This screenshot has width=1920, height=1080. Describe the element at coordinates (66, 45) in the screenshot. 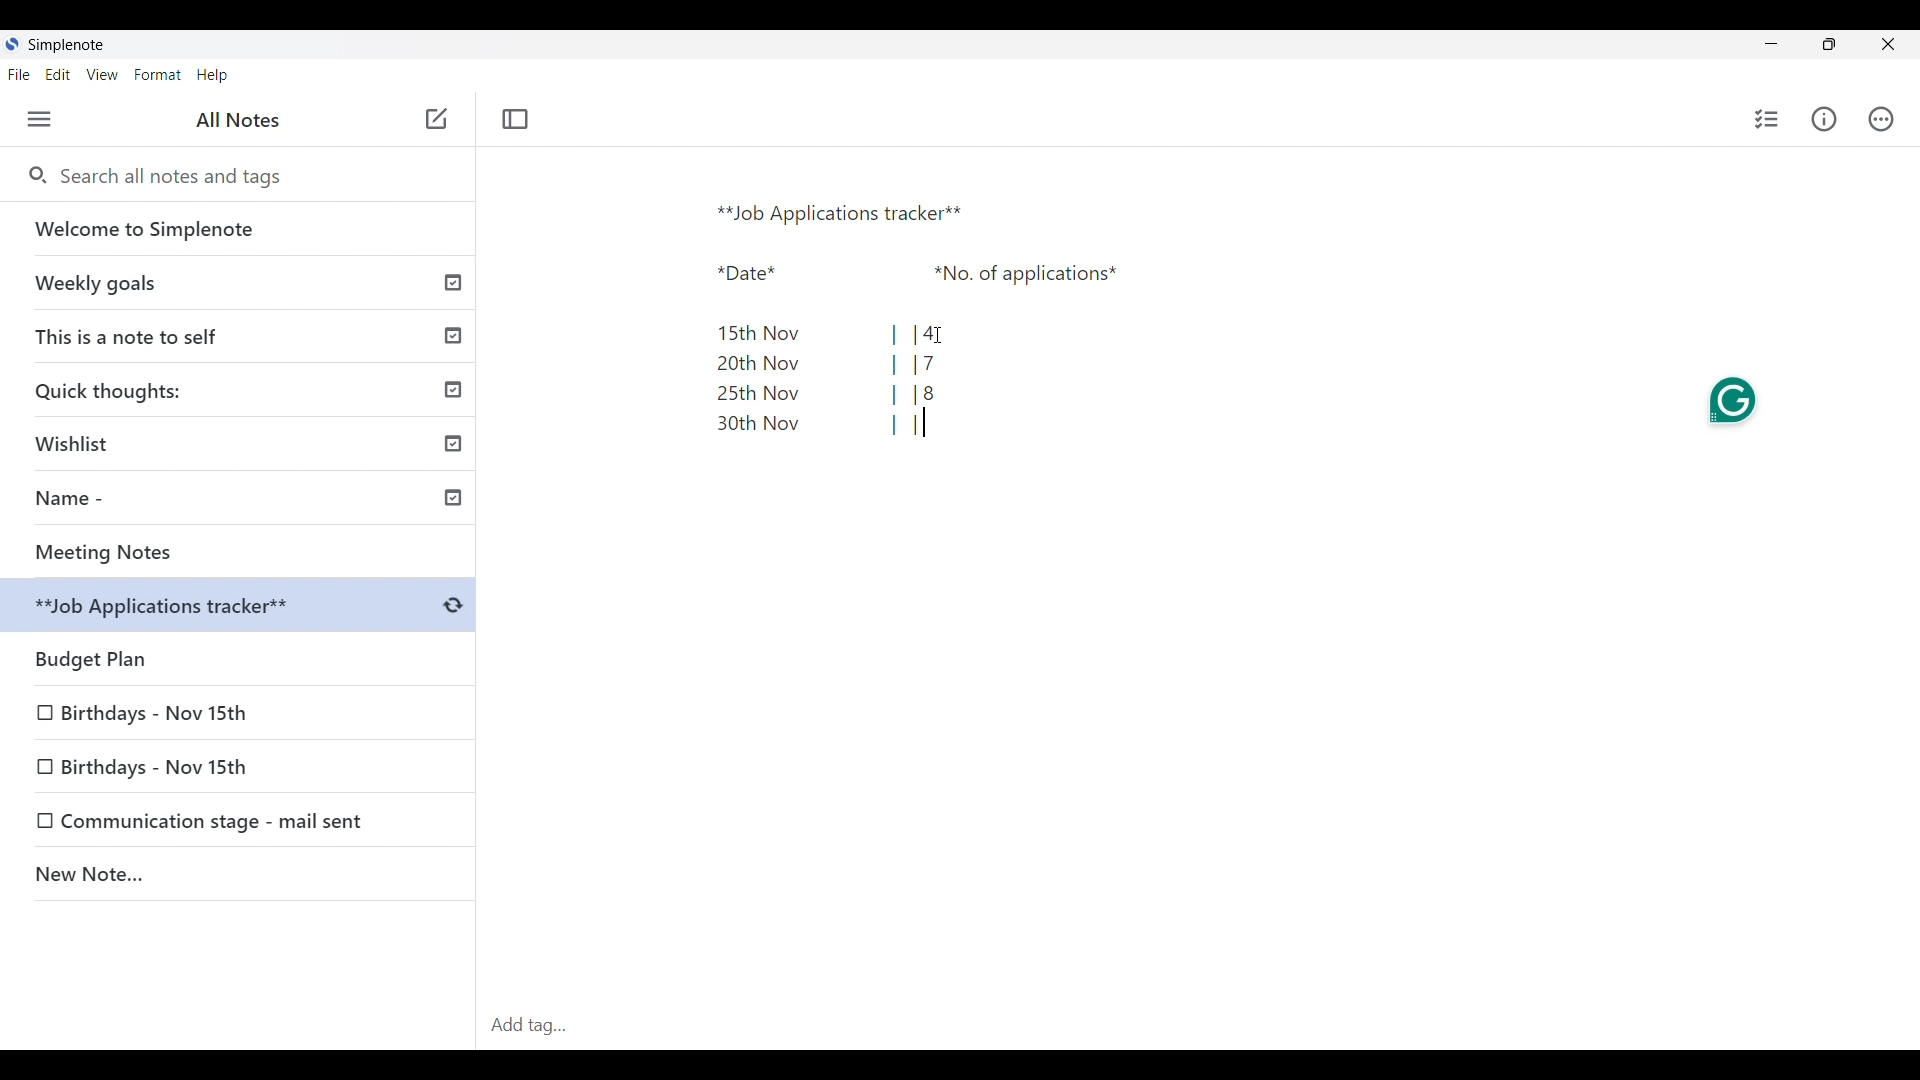

I see `Software name` at that location.